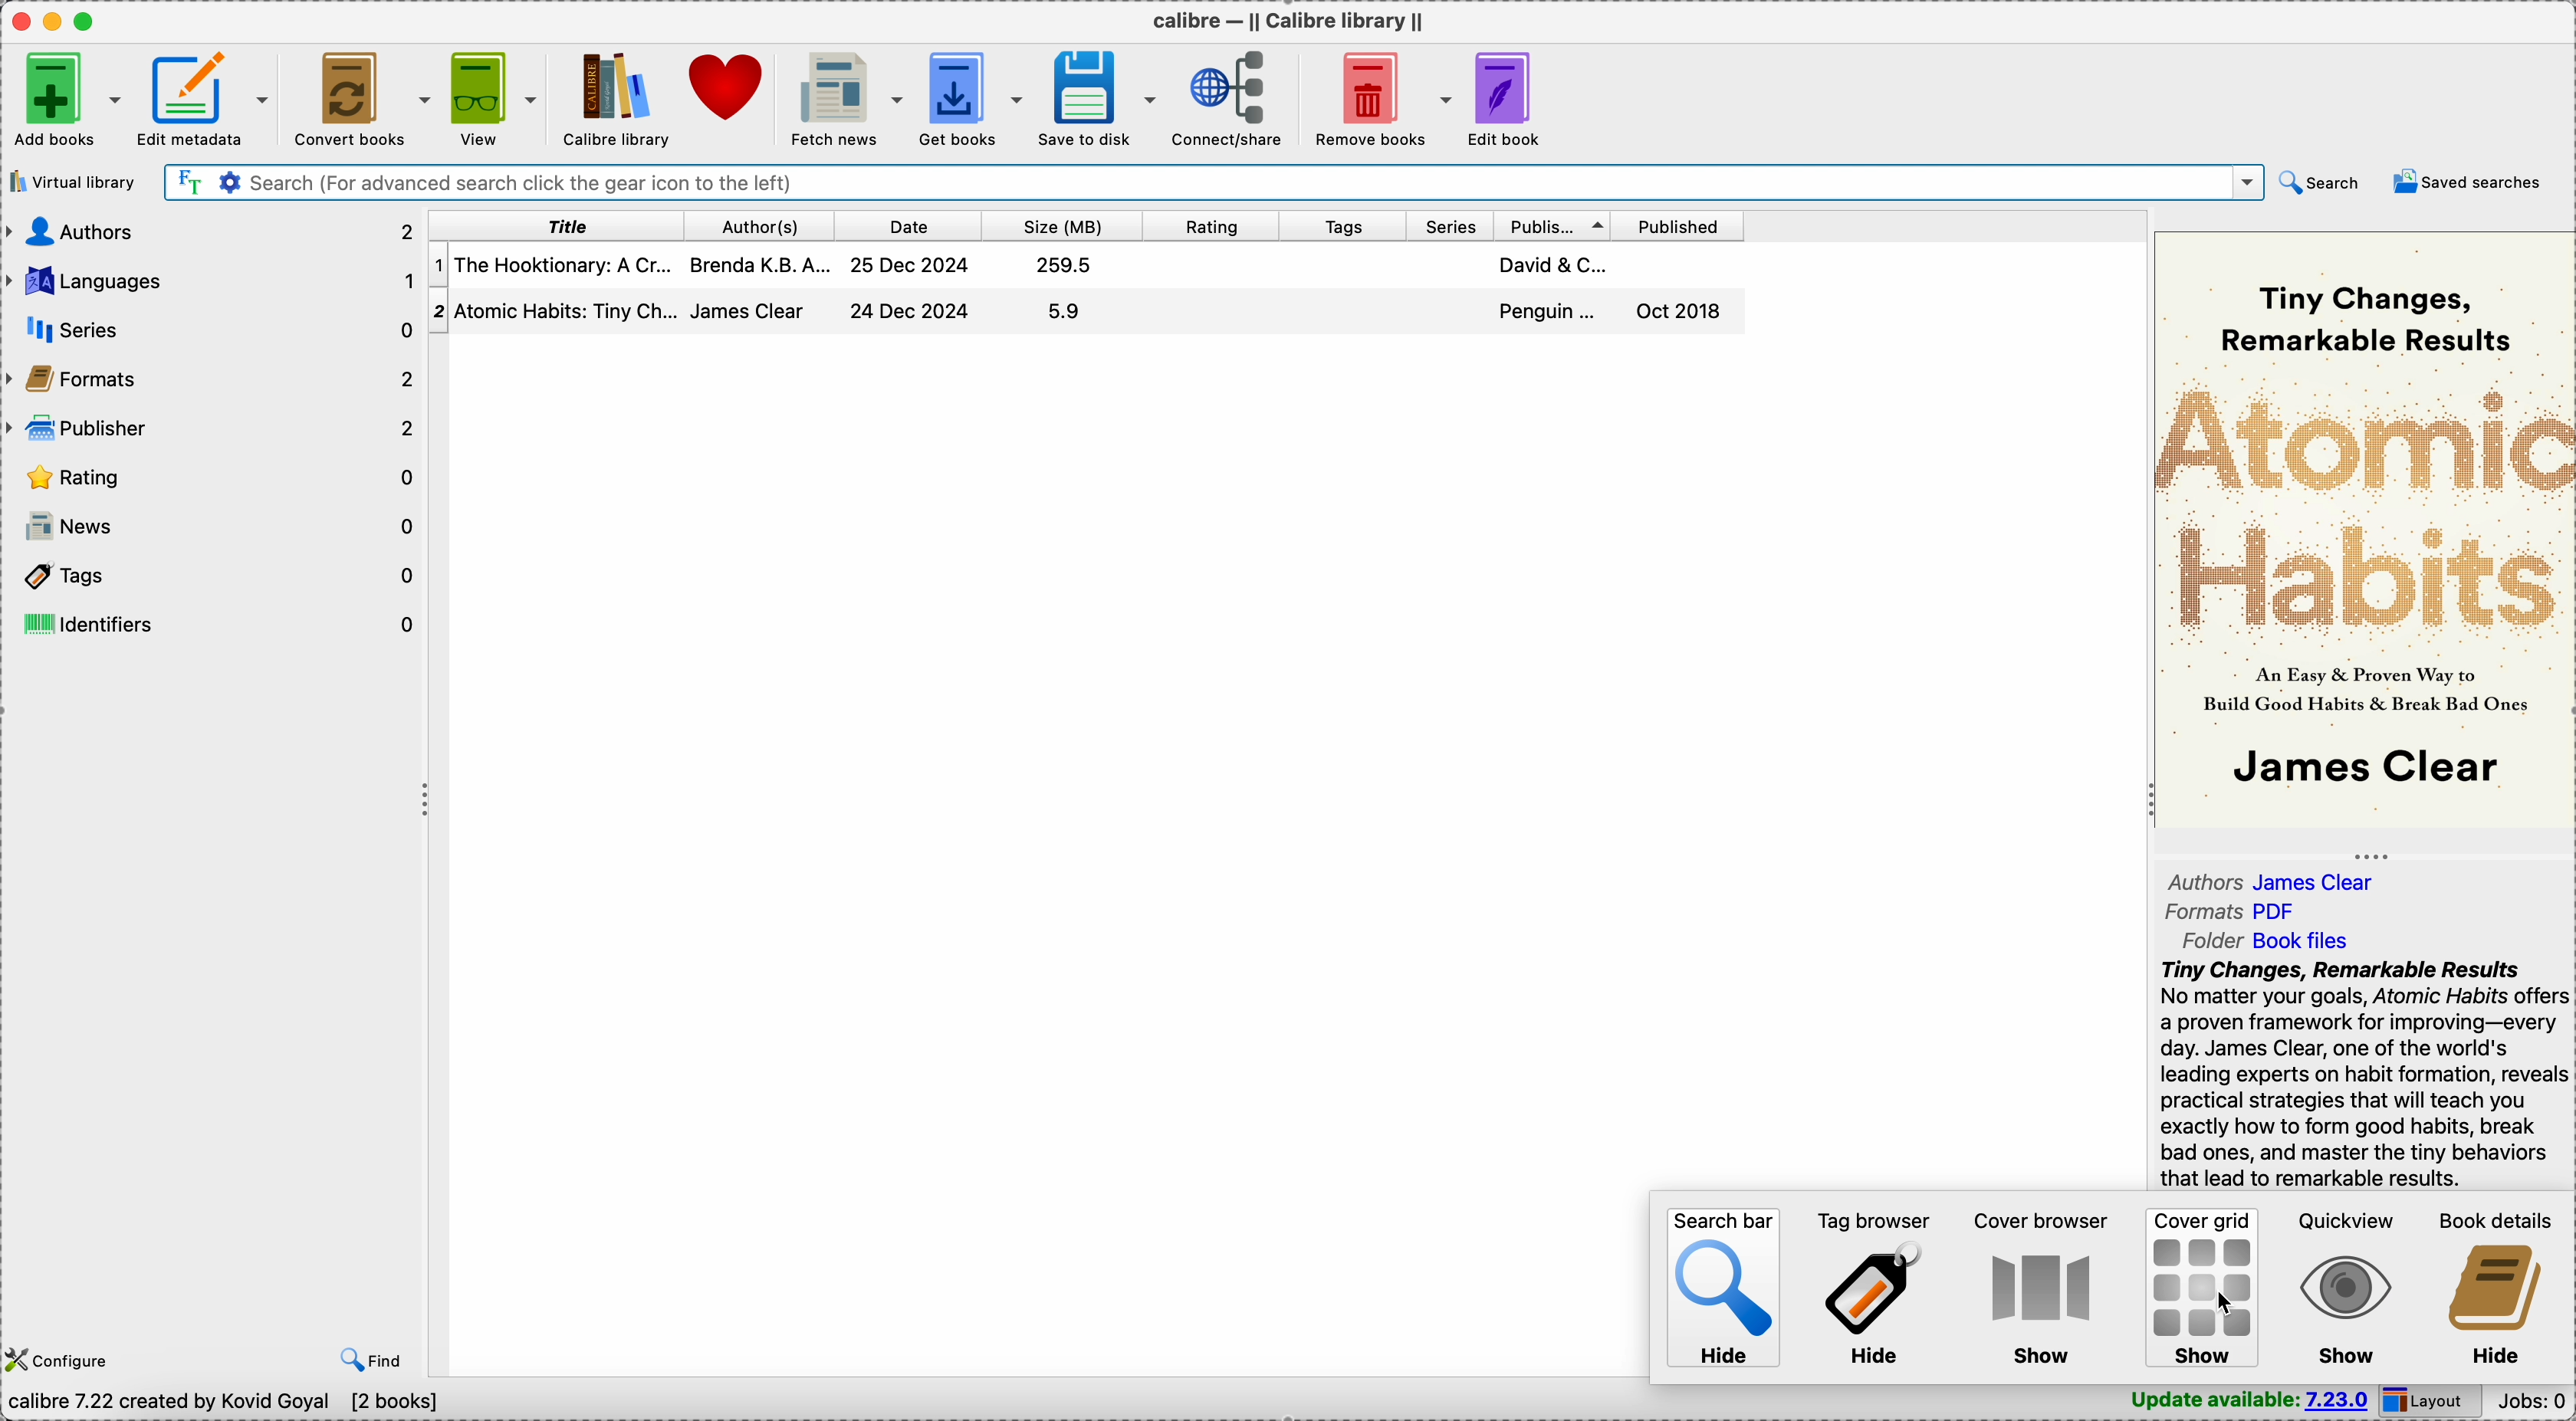 Image resolution: width=2576 pixels, height=1421 pixels. I want to click on search the text of all books in the library, so click(187, 182).